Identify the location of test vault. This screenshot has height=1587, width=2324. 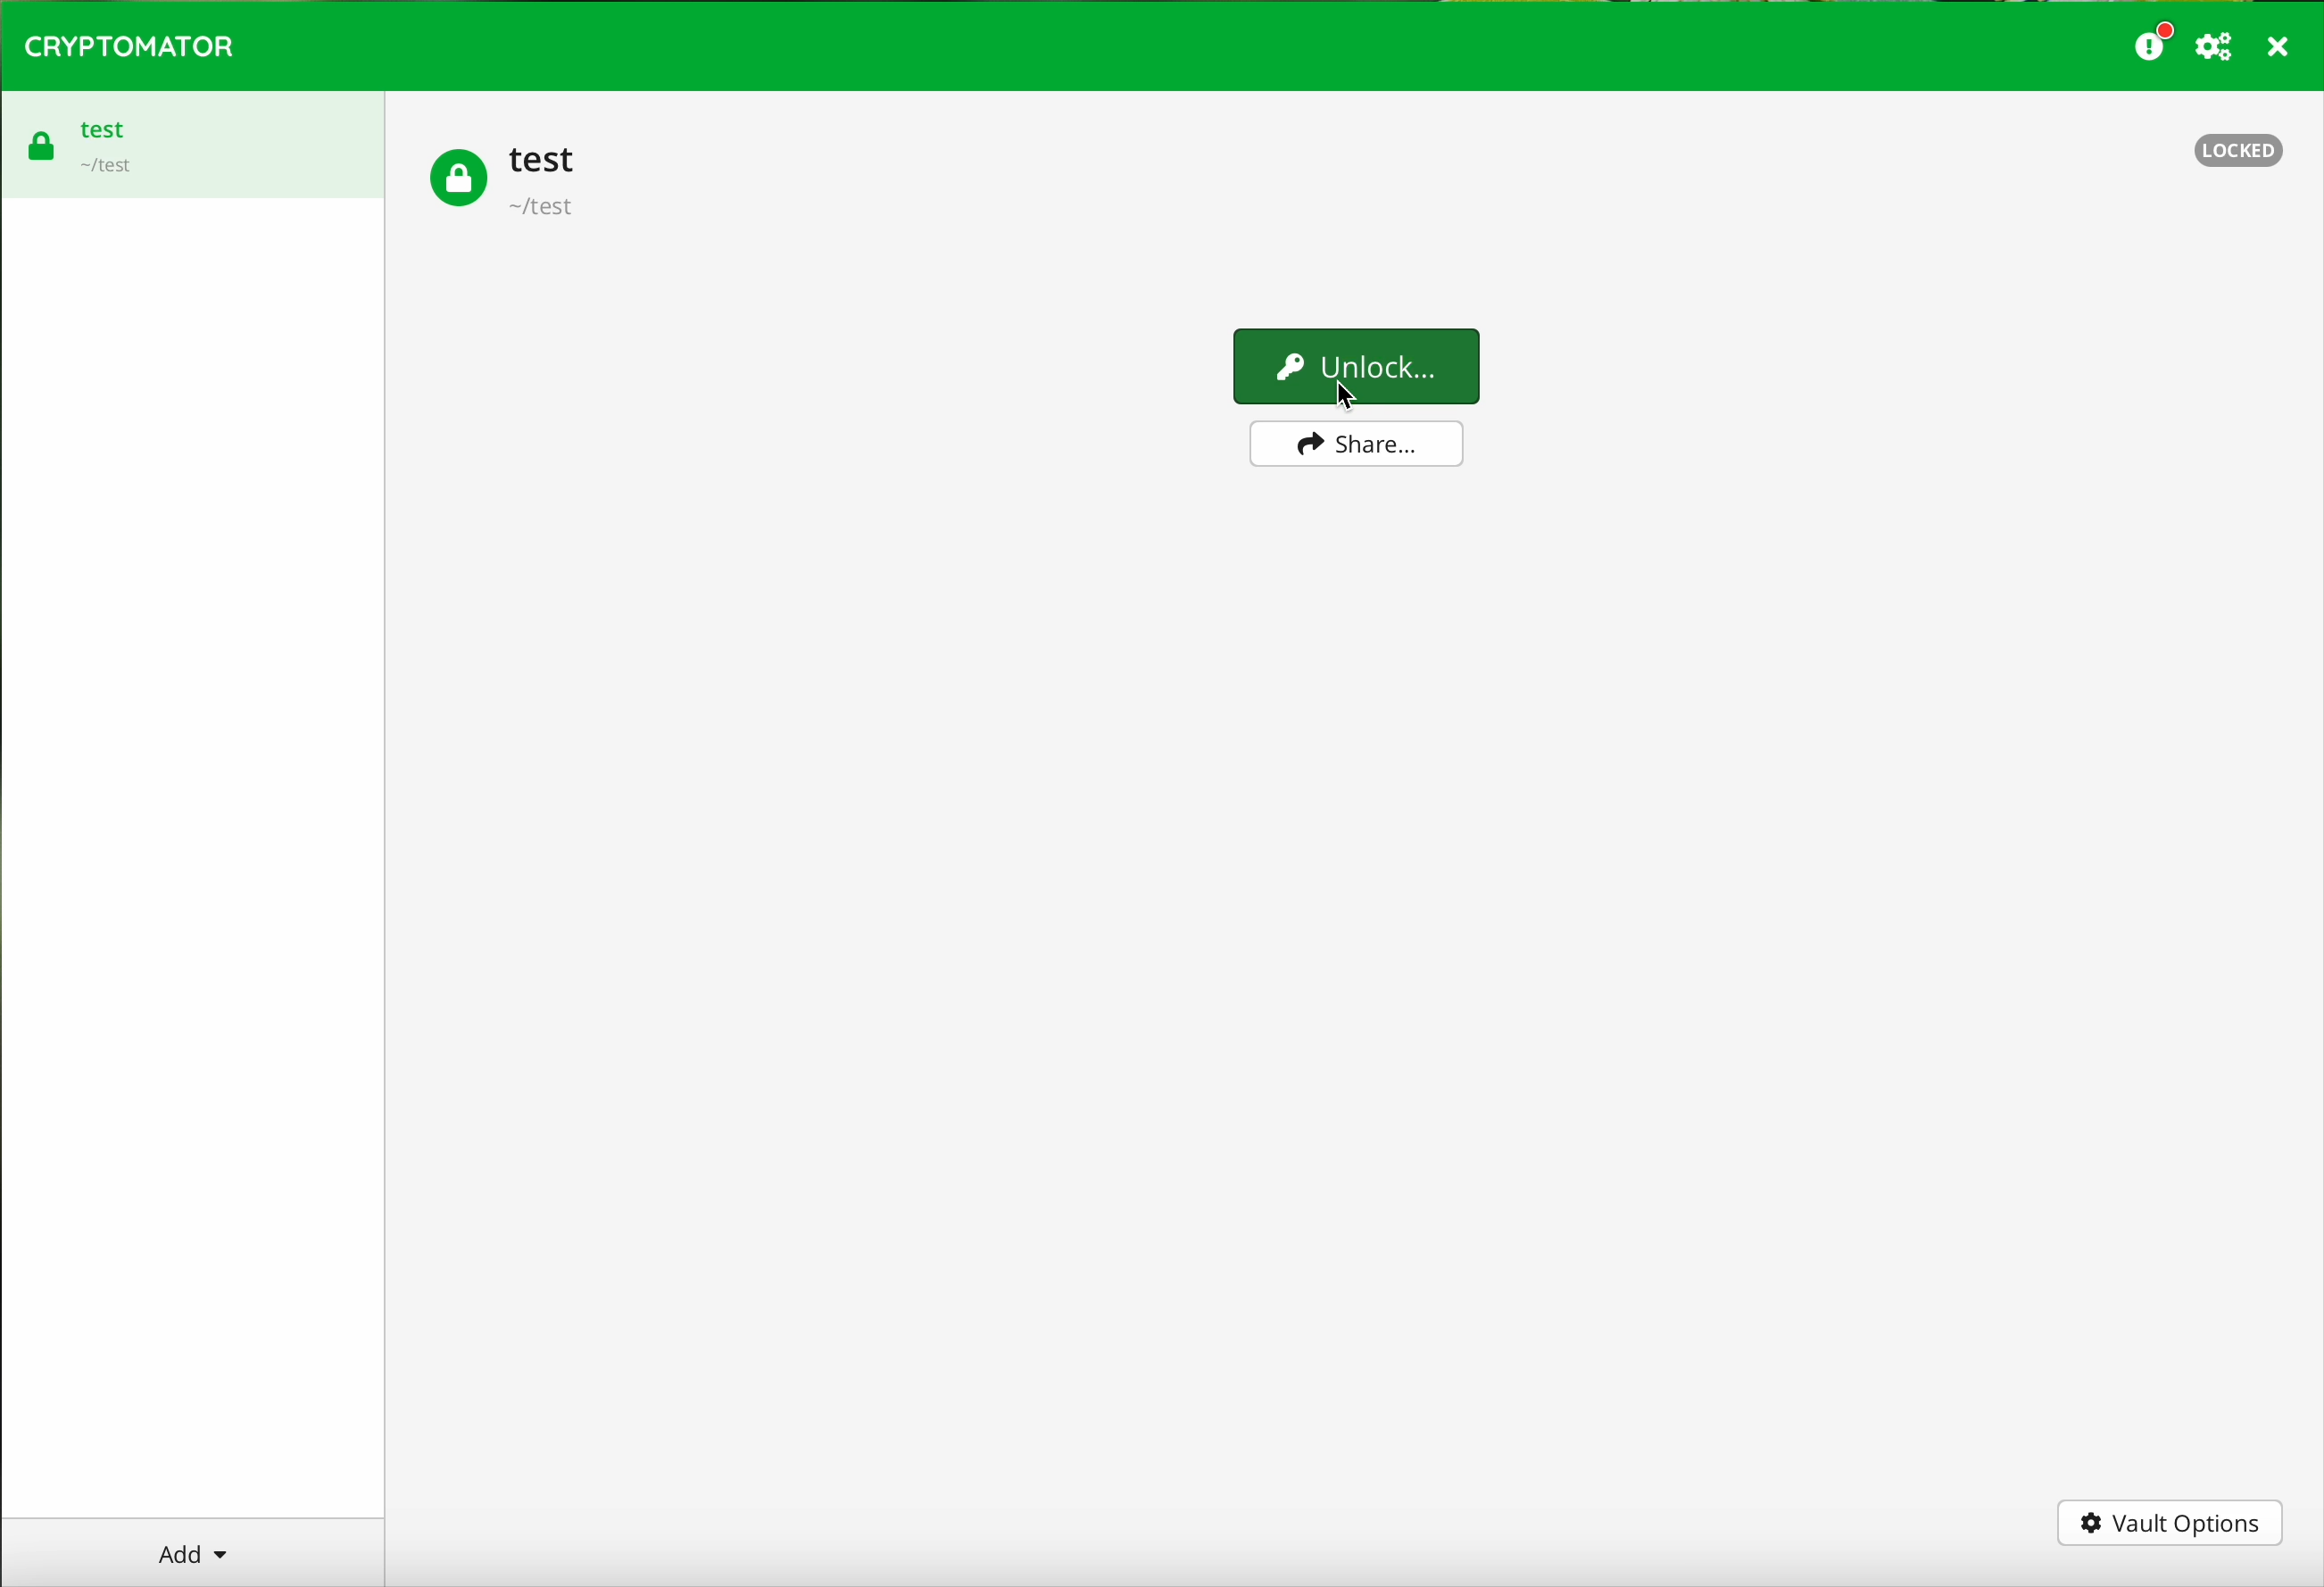
(504, 177).